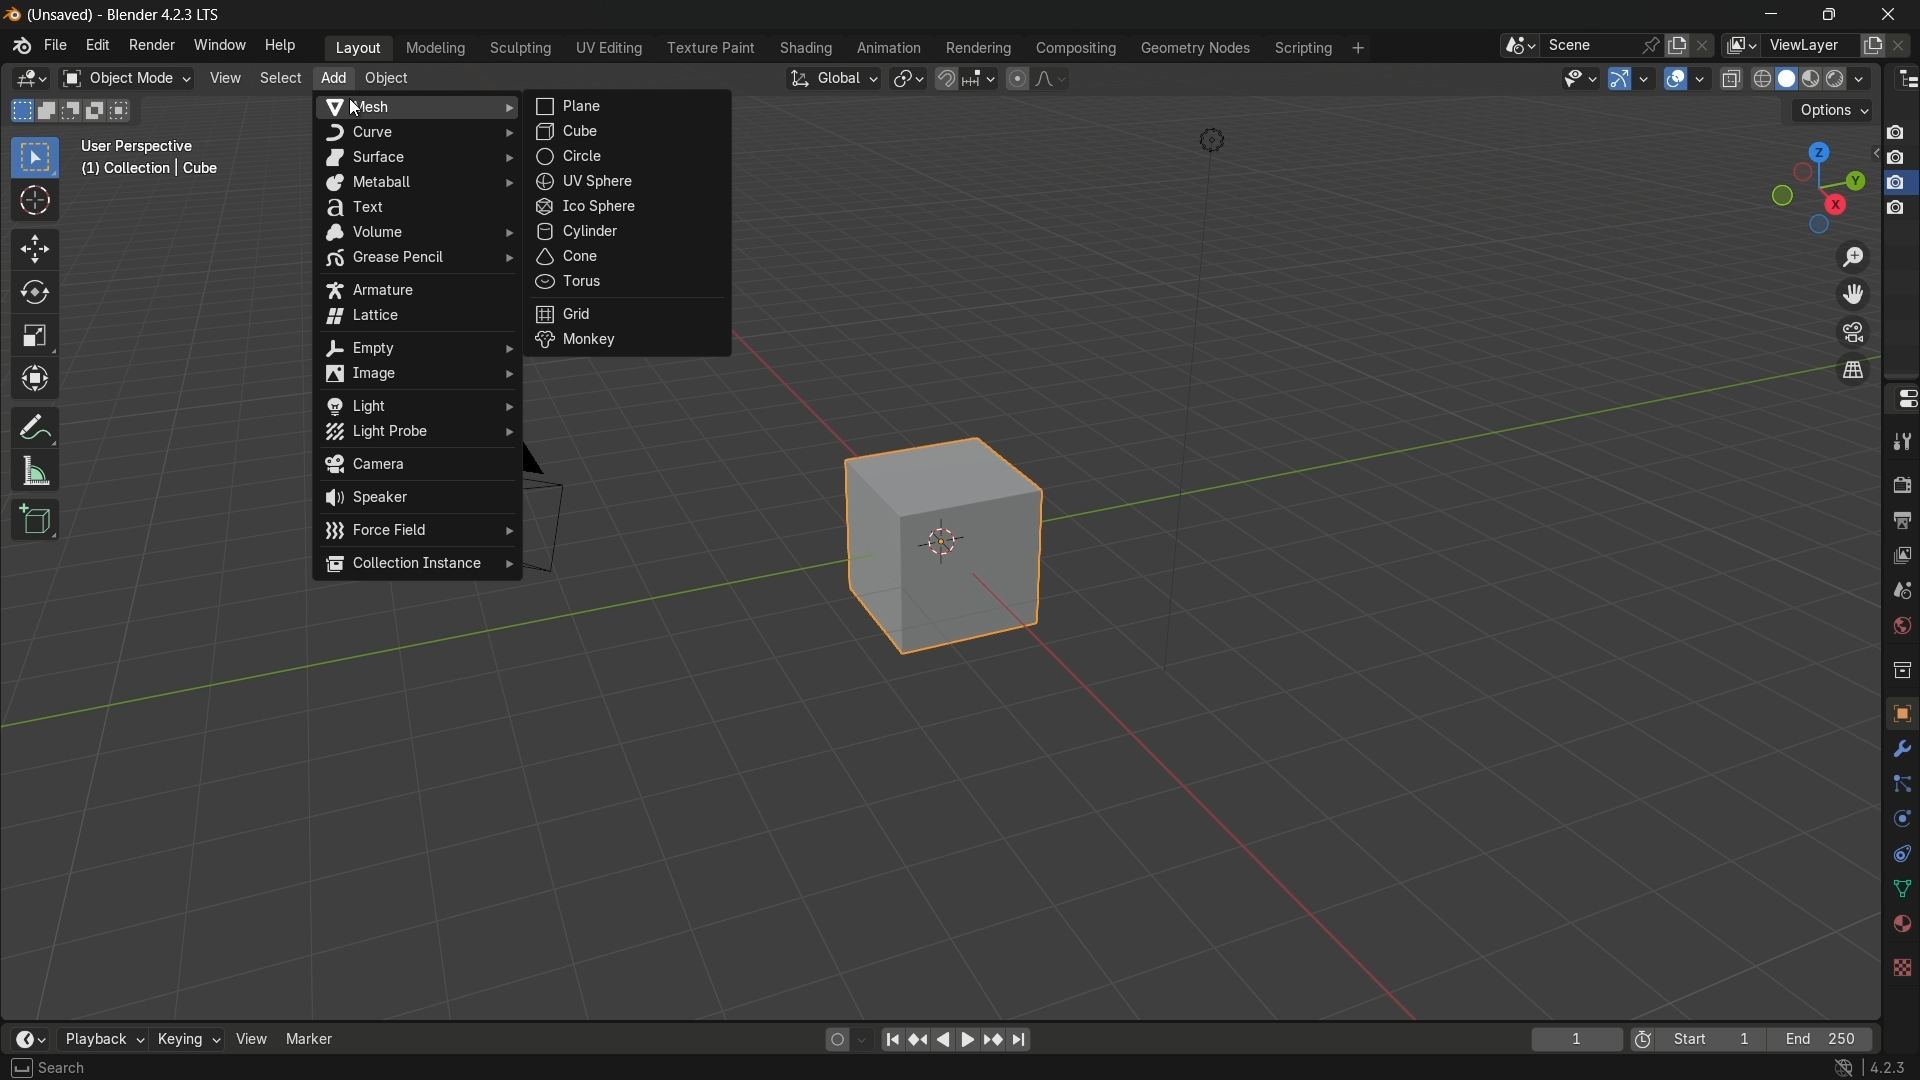 Image resolution: width=1920 pixels, height=1080 pixels. What do you see at coordinates (1705, 45) in the screenshot?
I see `delete scene` at bounding box center [1705, 45].